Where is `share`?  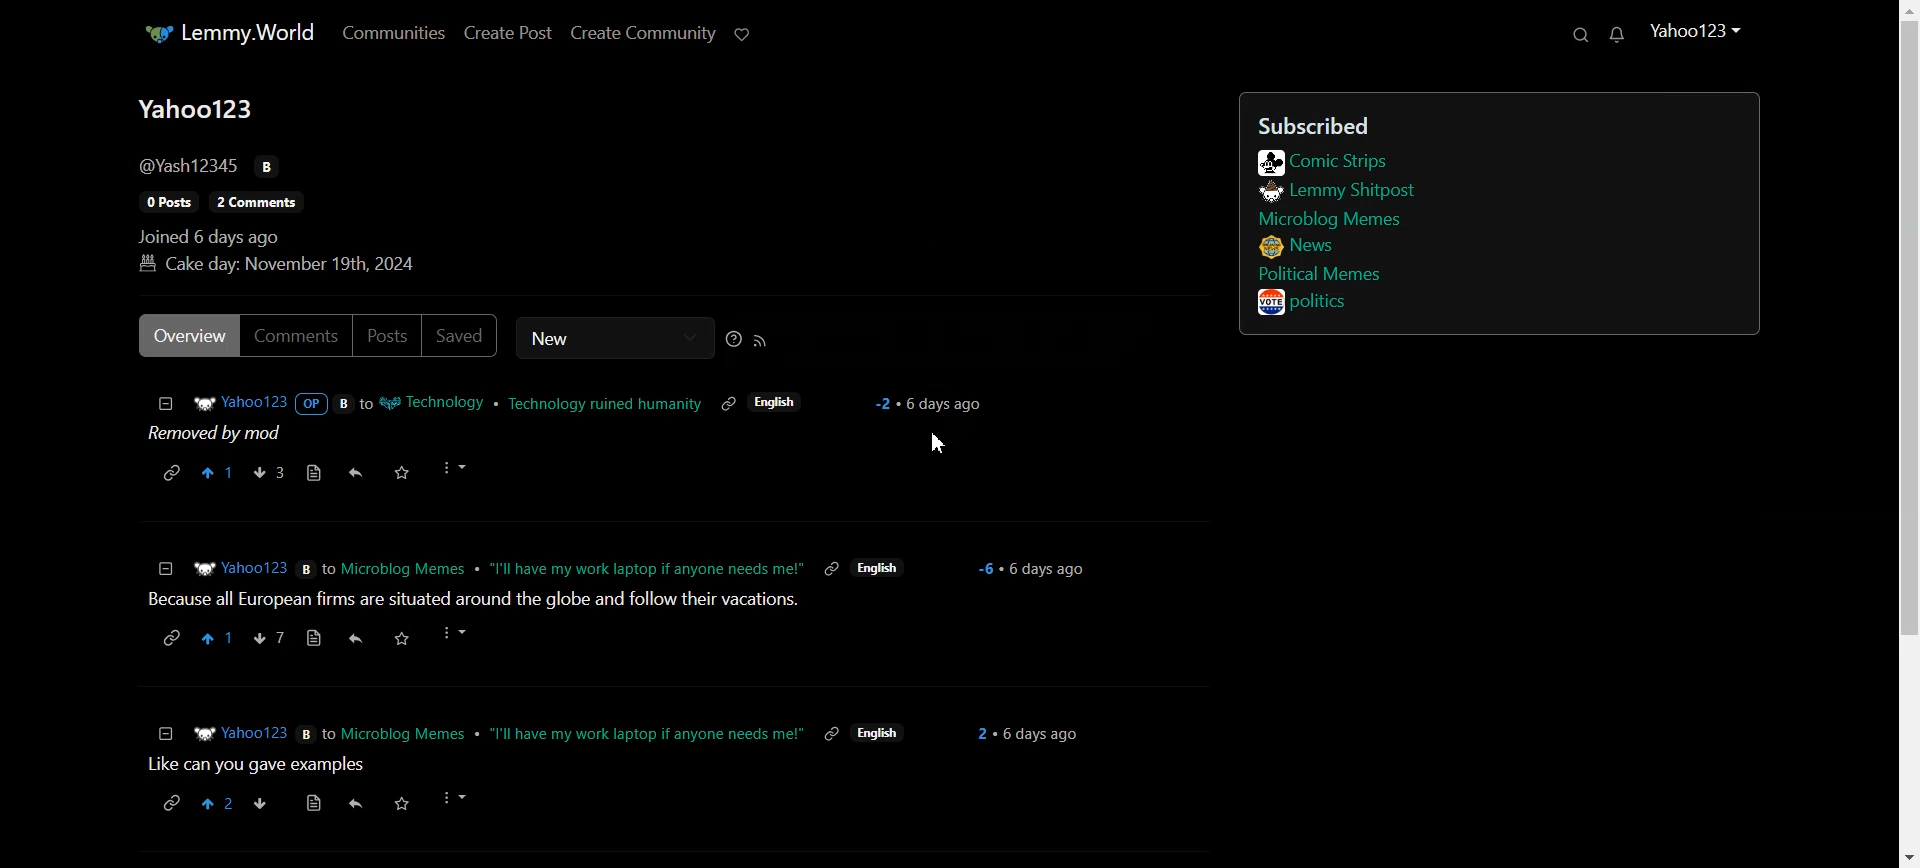 share is located at coordinates (170, 639).